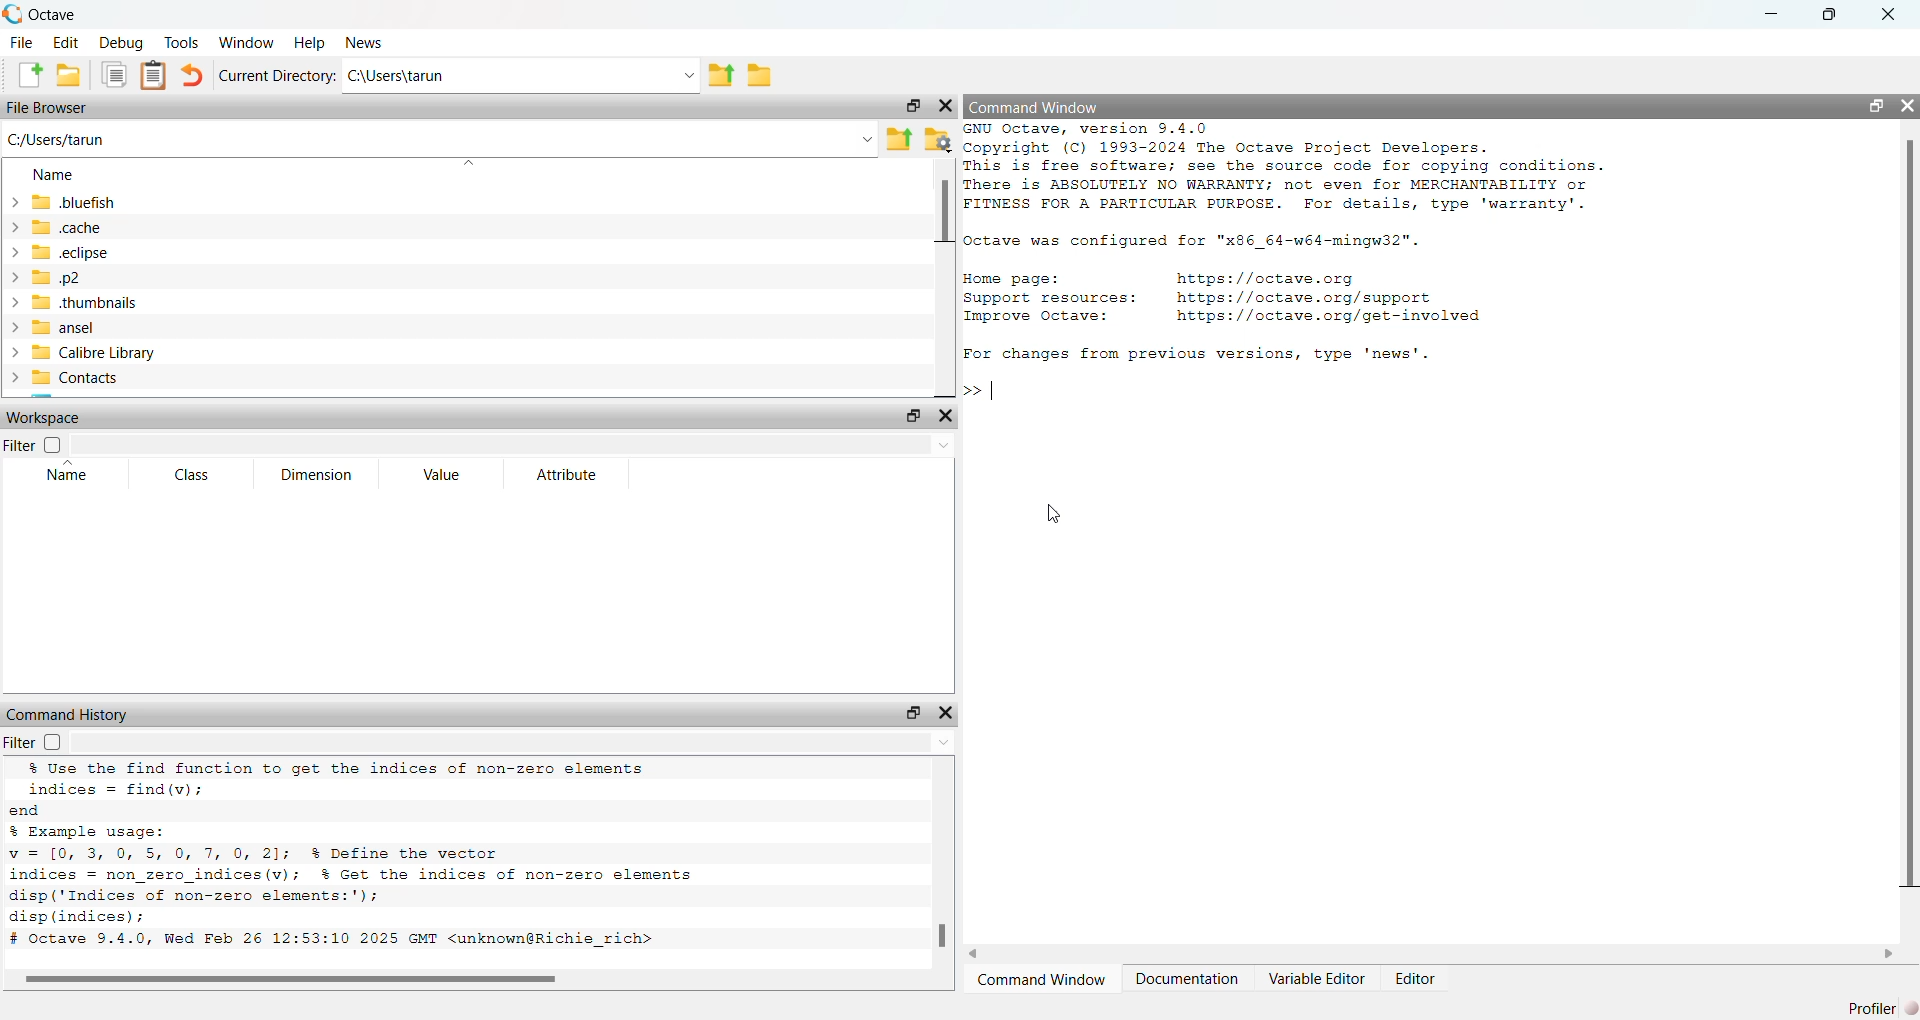 The width and height of the screenshot is (1920, 1020). I want to click on Value, so click(441, 476).